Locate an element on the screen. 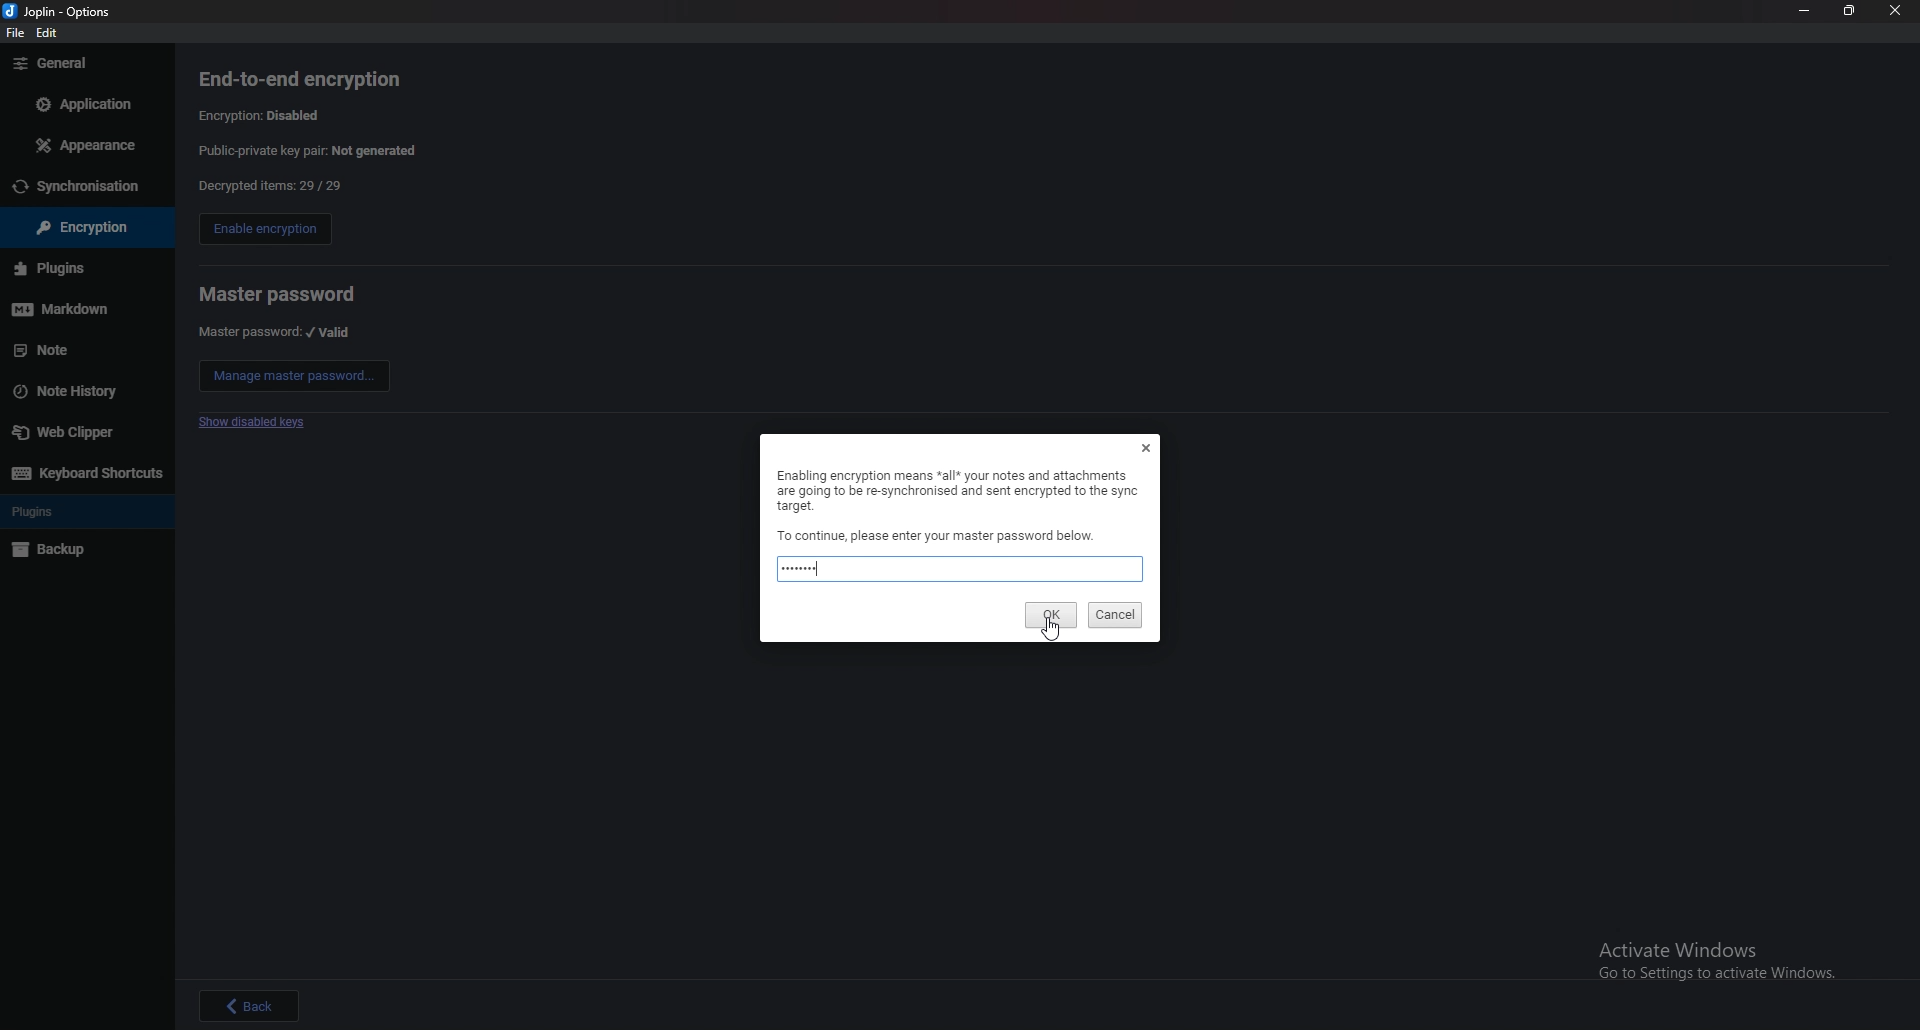 This screenshot has height=1030, width=1920.  is located at coordinates (937, 535).